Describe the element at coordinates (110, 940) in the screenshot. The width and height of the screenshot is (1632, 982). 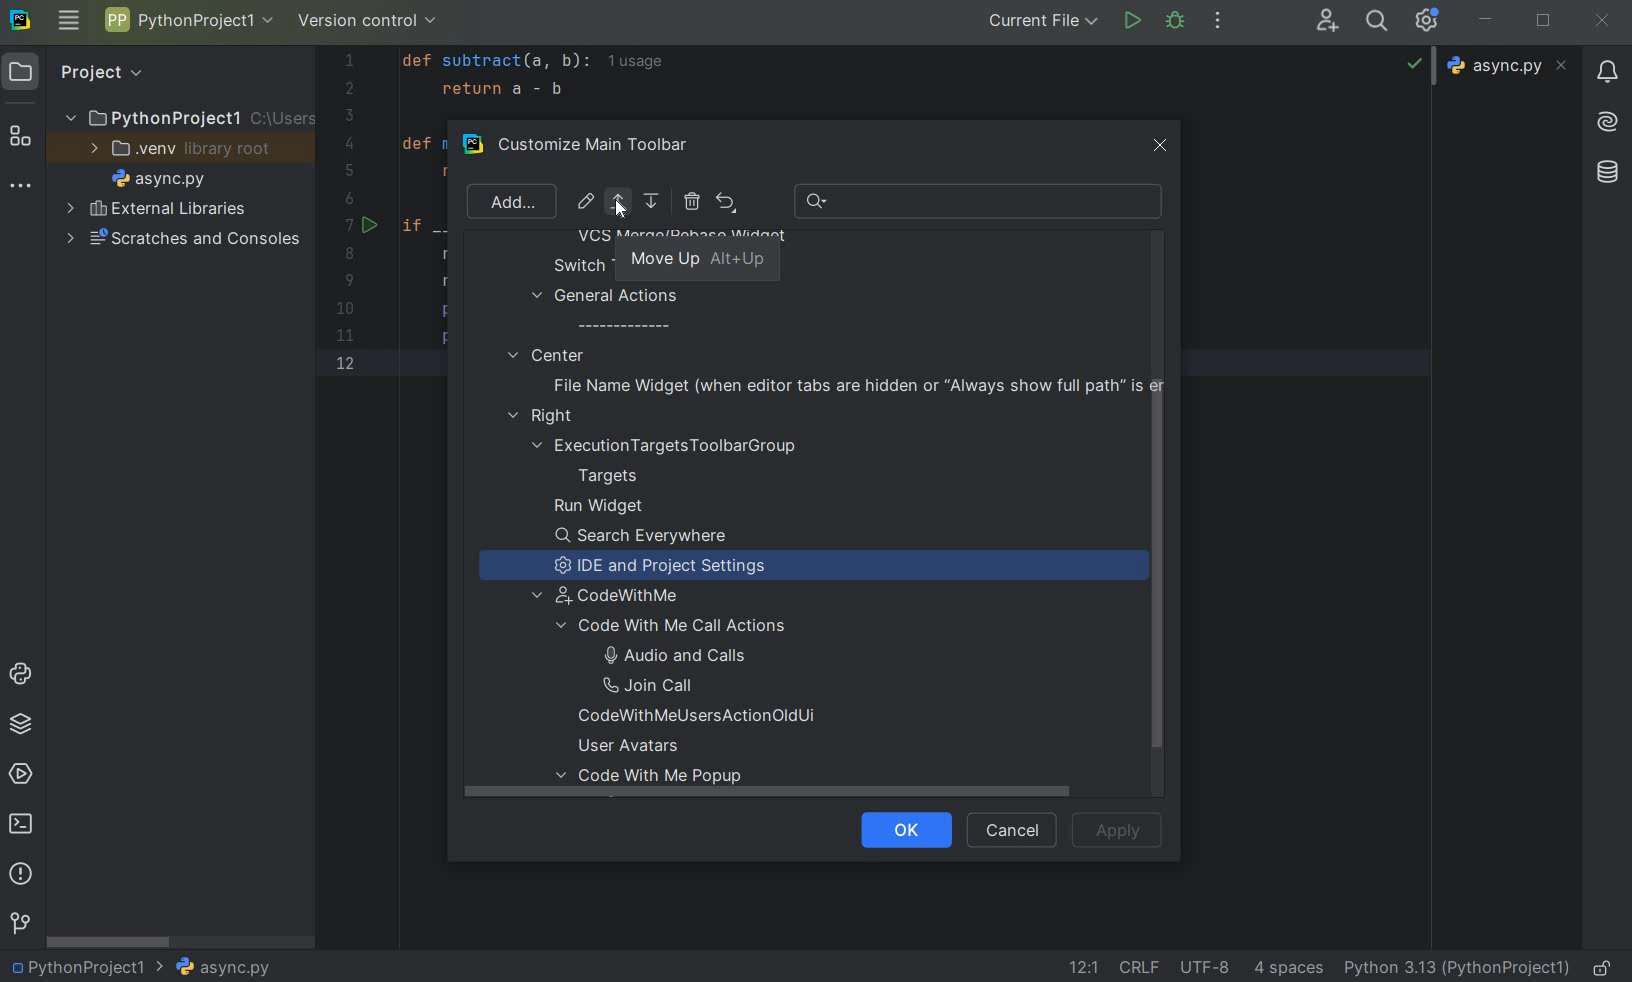
I see `SCROLLBAR` at that location.